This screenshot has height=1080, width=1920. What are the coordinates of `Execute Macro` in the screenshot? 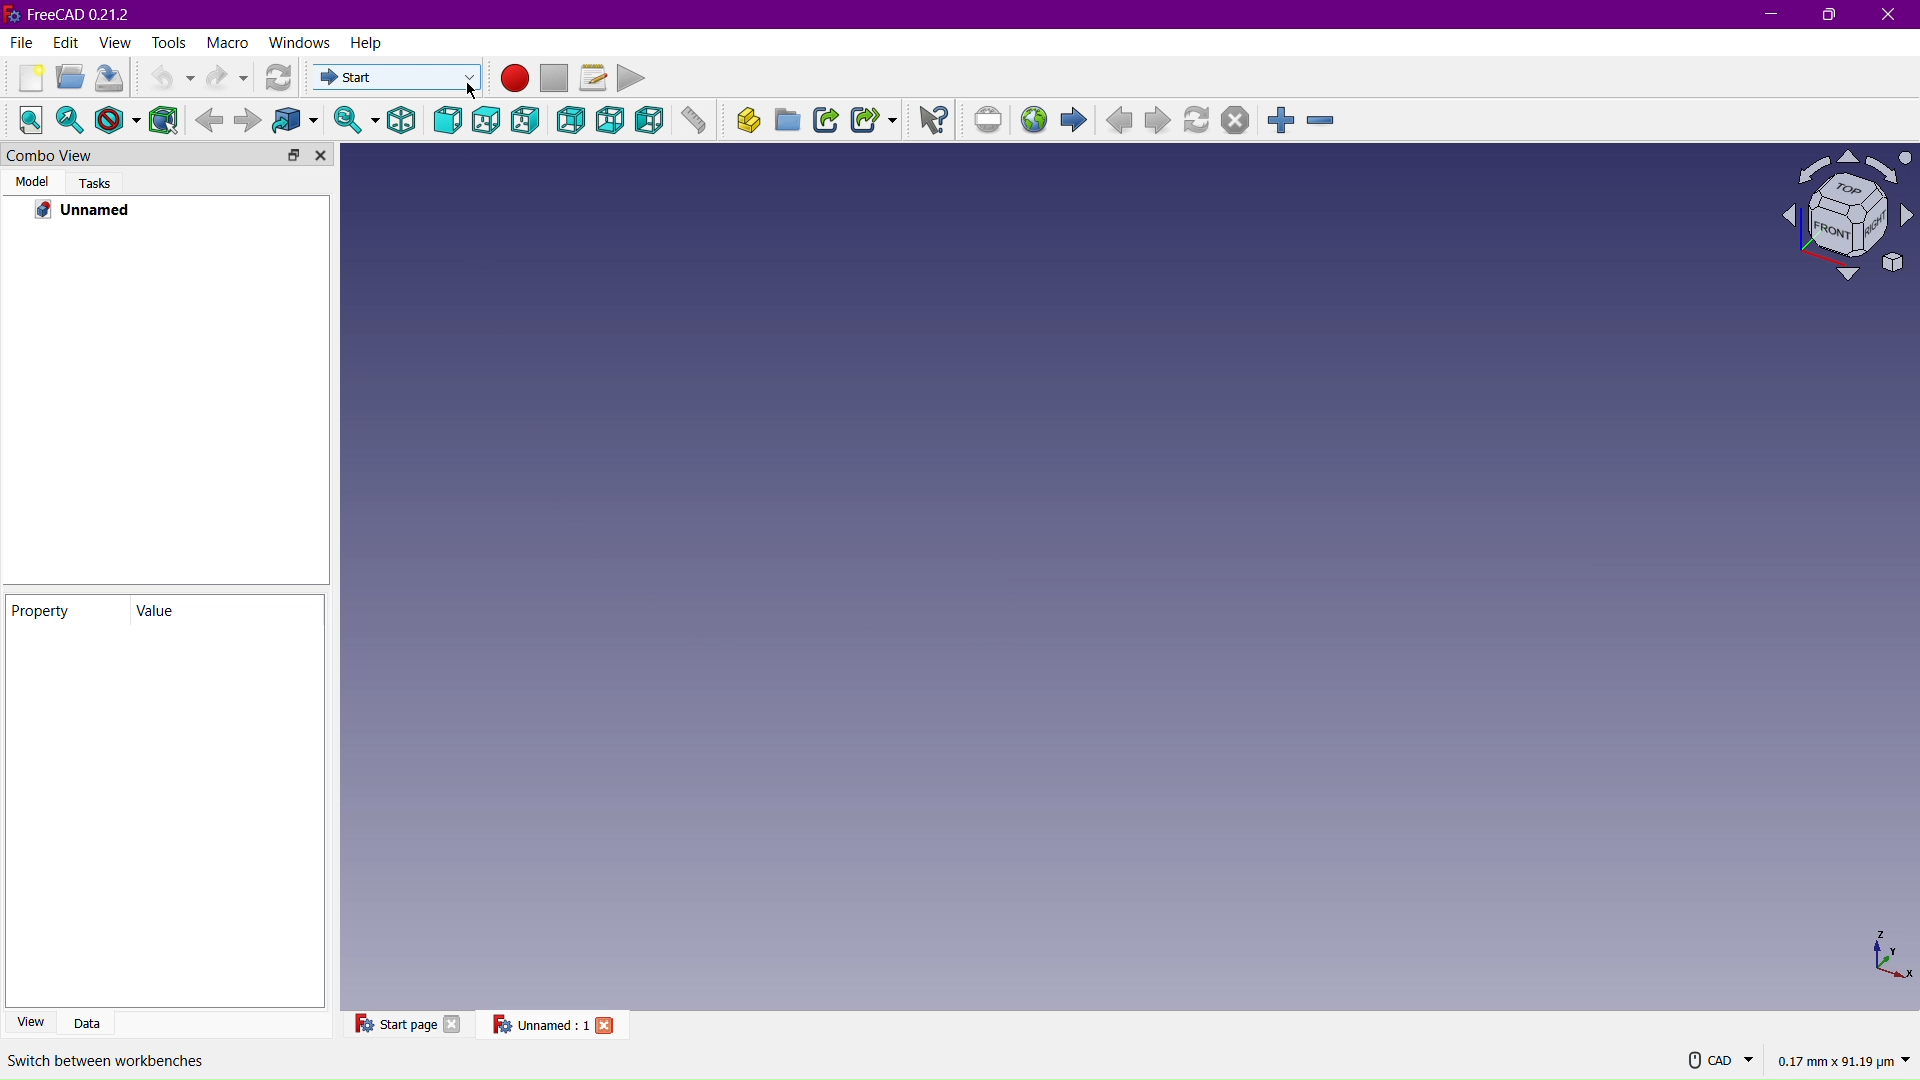 It's located at (633, 77).